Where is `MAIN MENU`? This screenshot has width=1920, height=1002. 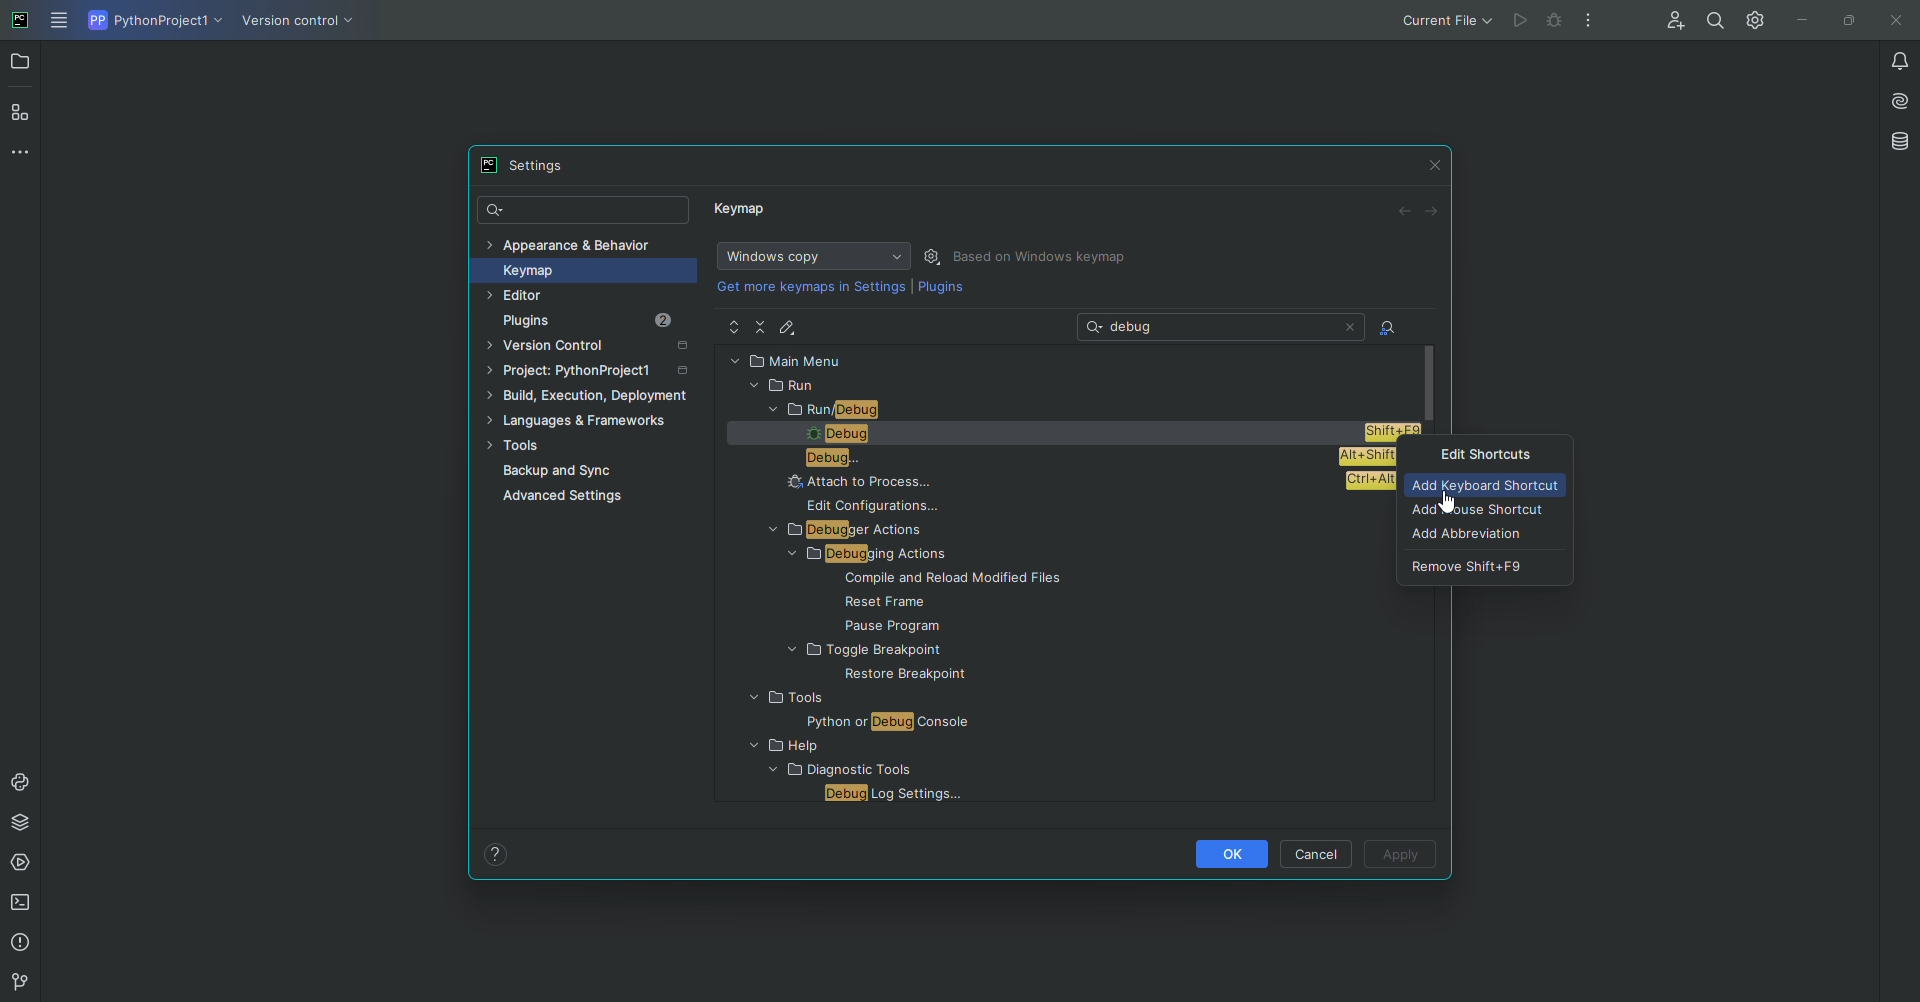
MAIN MENU is located at coordinates (1071, 360).